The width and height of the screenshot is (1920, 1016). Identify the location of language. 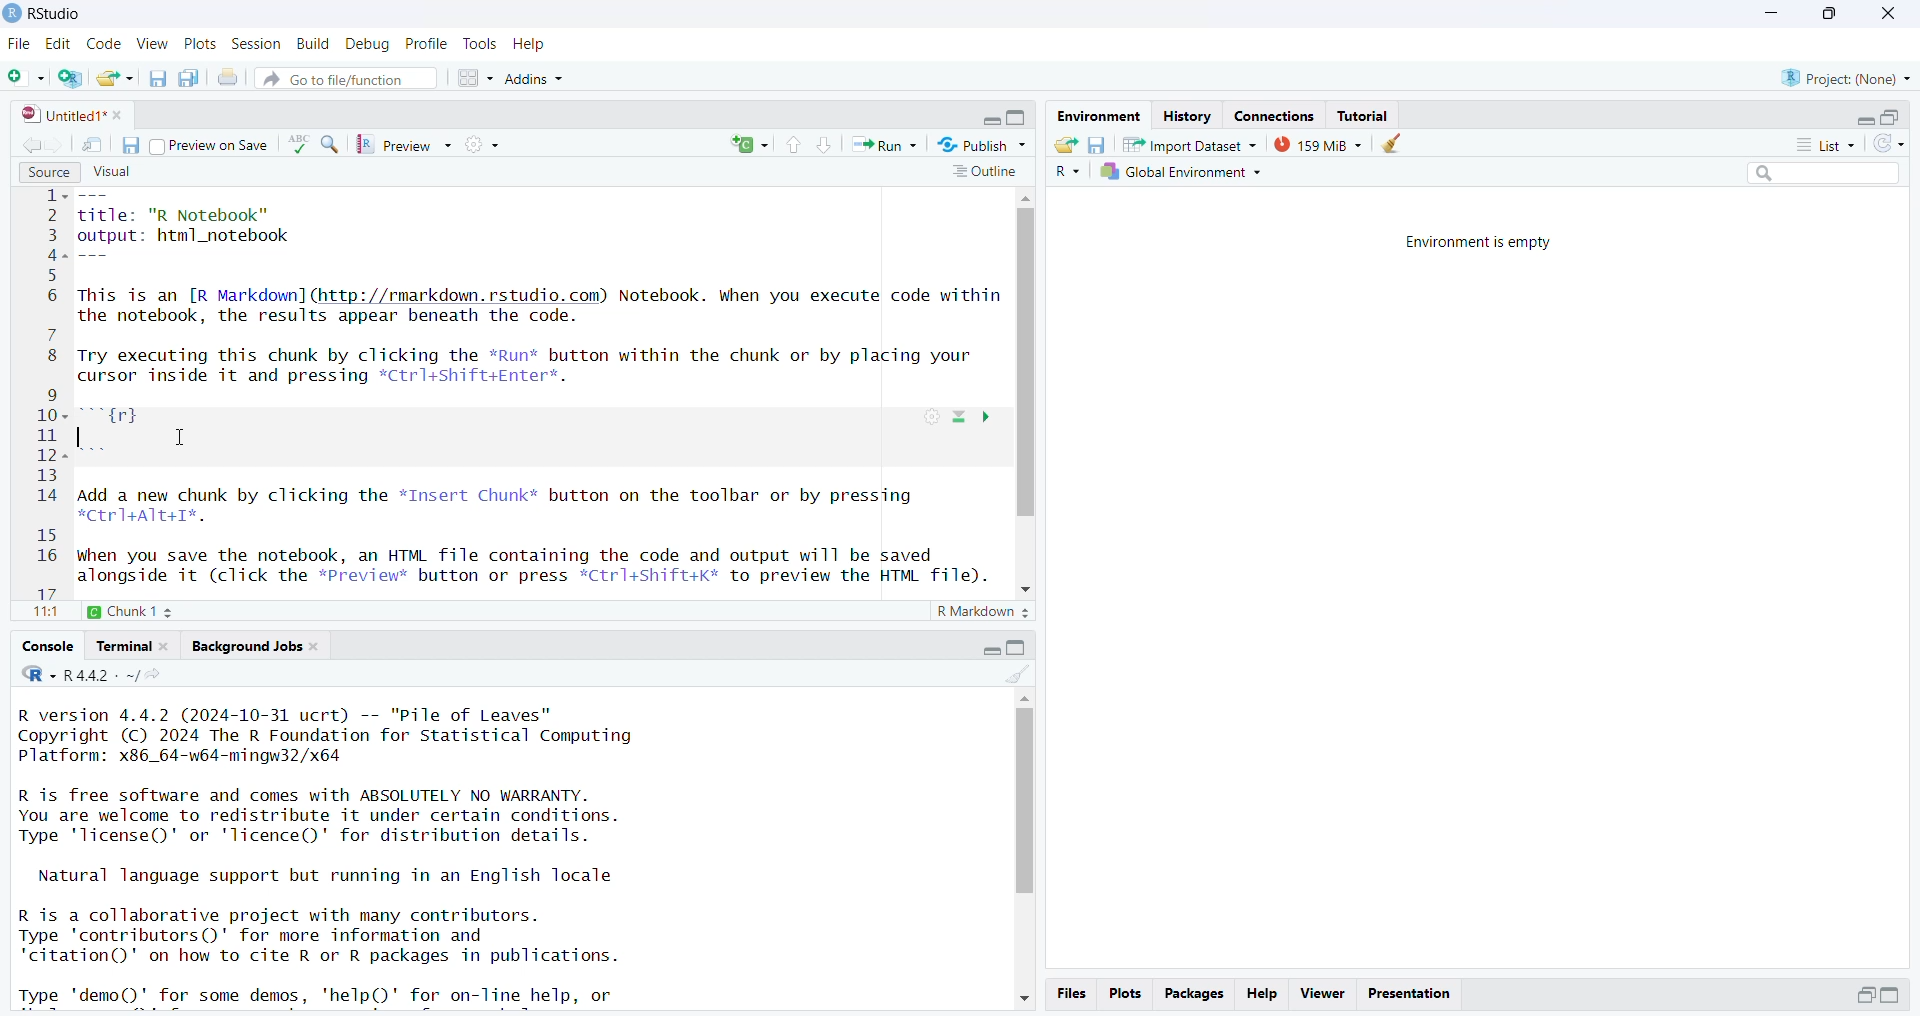
(299, 144).